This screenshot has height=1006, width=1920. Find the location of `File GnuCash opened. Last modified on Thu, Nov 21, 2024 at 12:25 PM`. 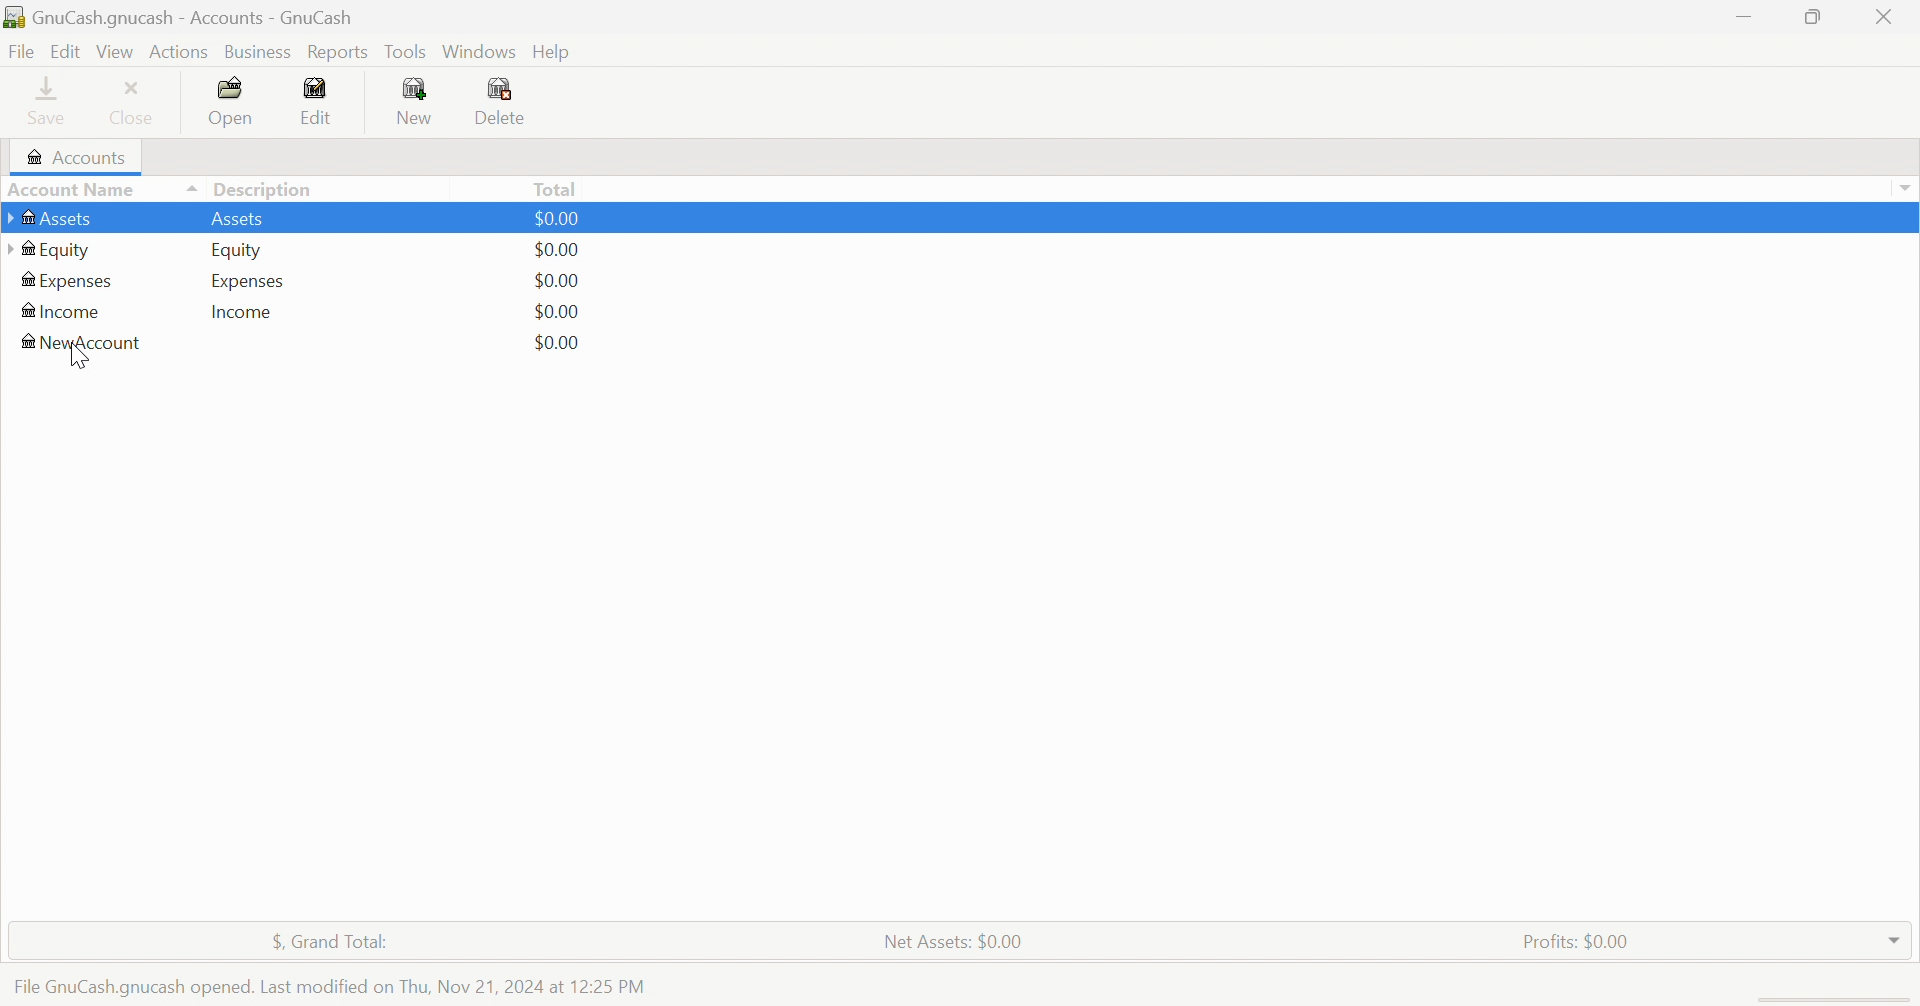

File GnuCash opened. Last modified on Thu, Nov 21, 2024 at 12:25 PM is located at coordinates (337, 988).